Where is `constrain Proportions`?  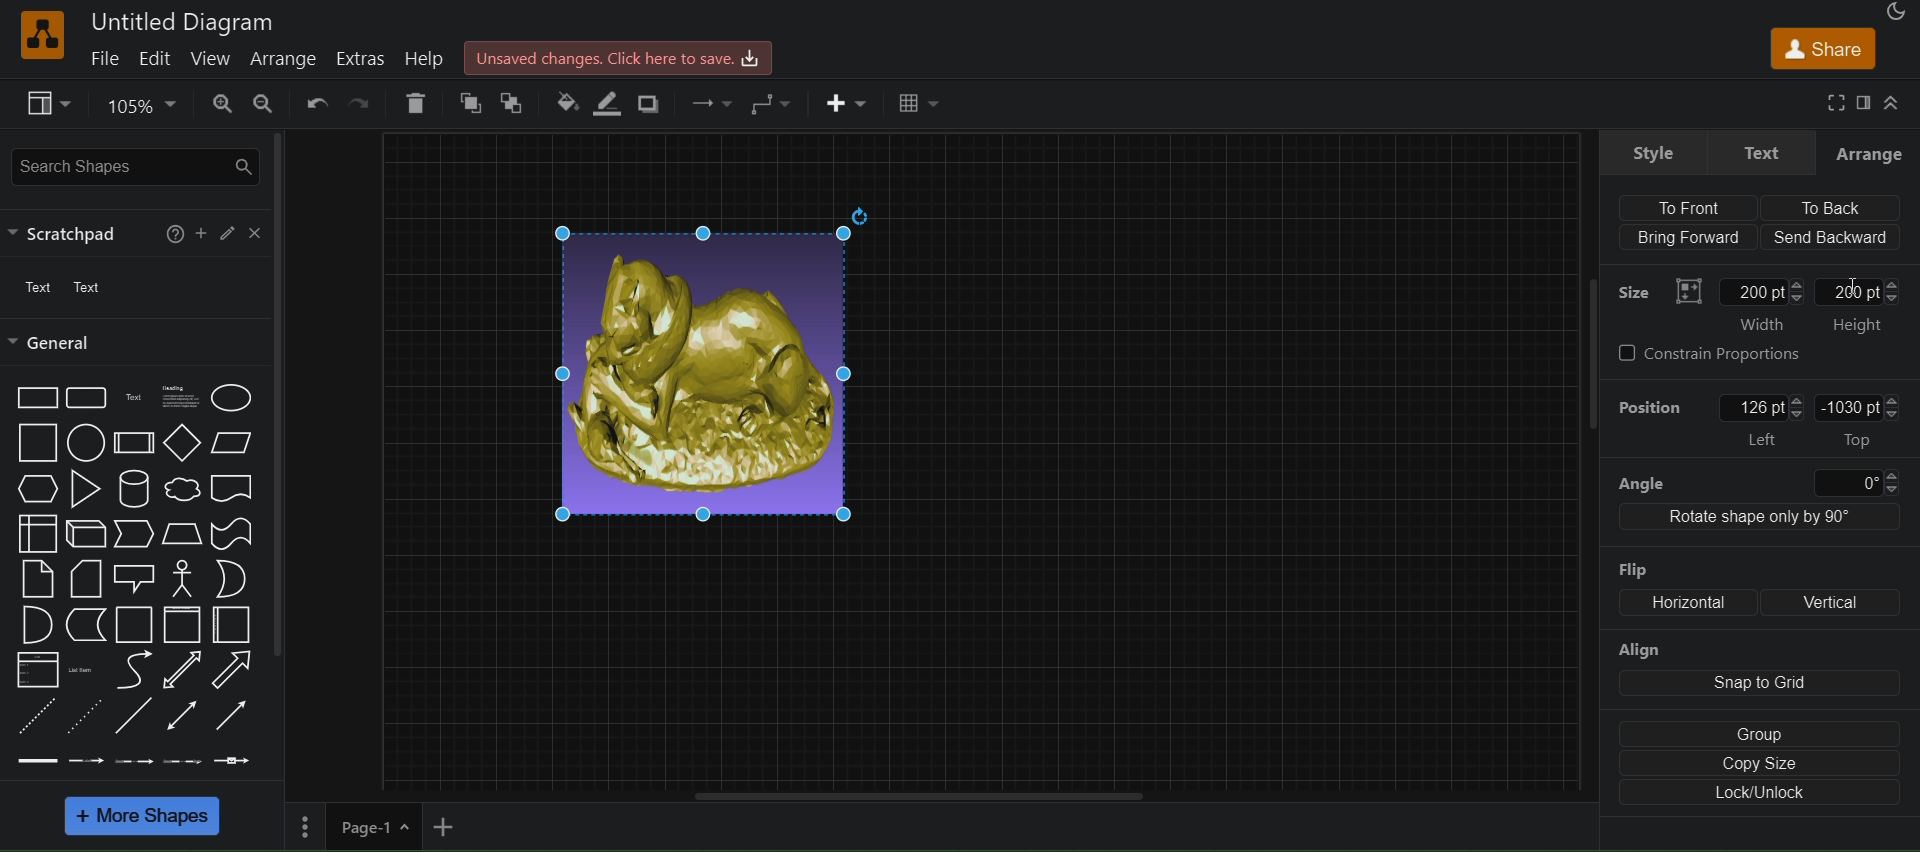 constrain Proportions is located at coordinates (1718, 354).